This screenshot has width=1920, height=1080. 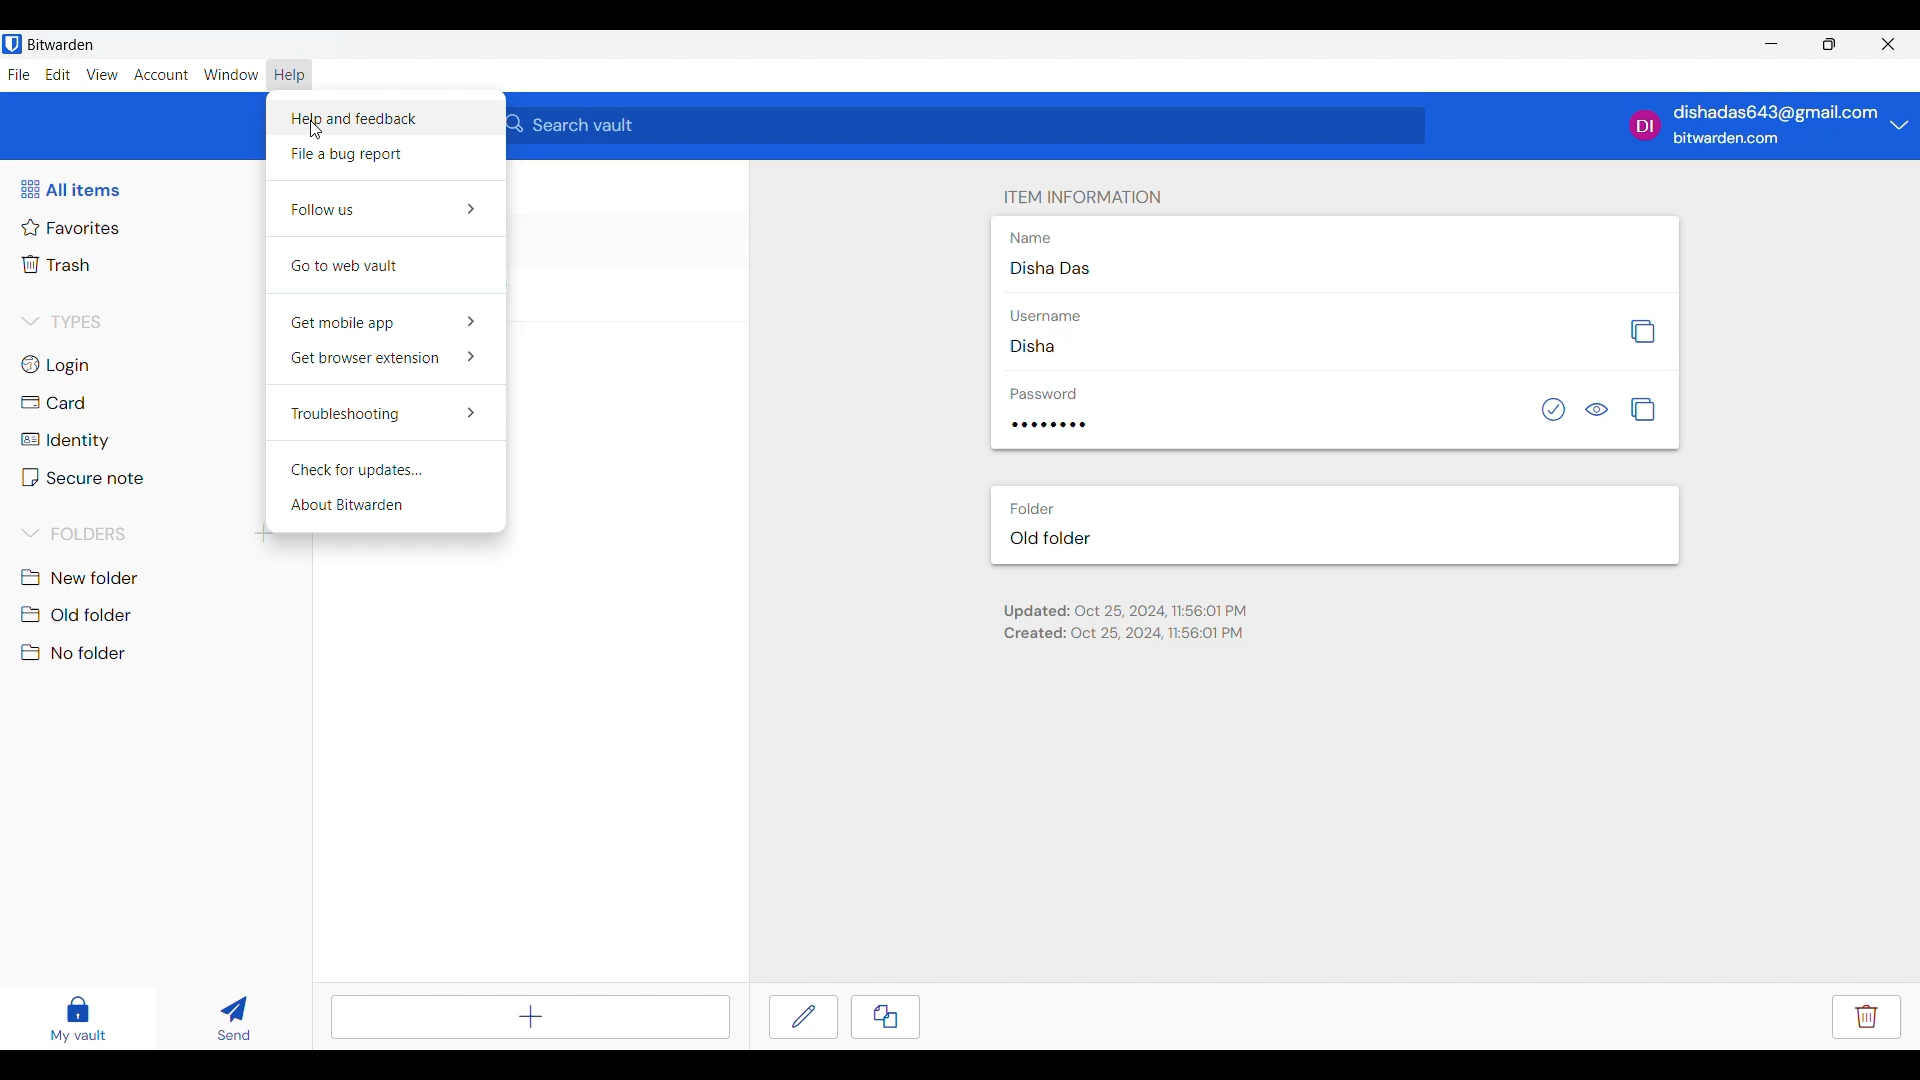 What do you see at coordinates (1049, 424) in the screenshot?
I see `Encrypted password` at bounding box center [1049, 424].